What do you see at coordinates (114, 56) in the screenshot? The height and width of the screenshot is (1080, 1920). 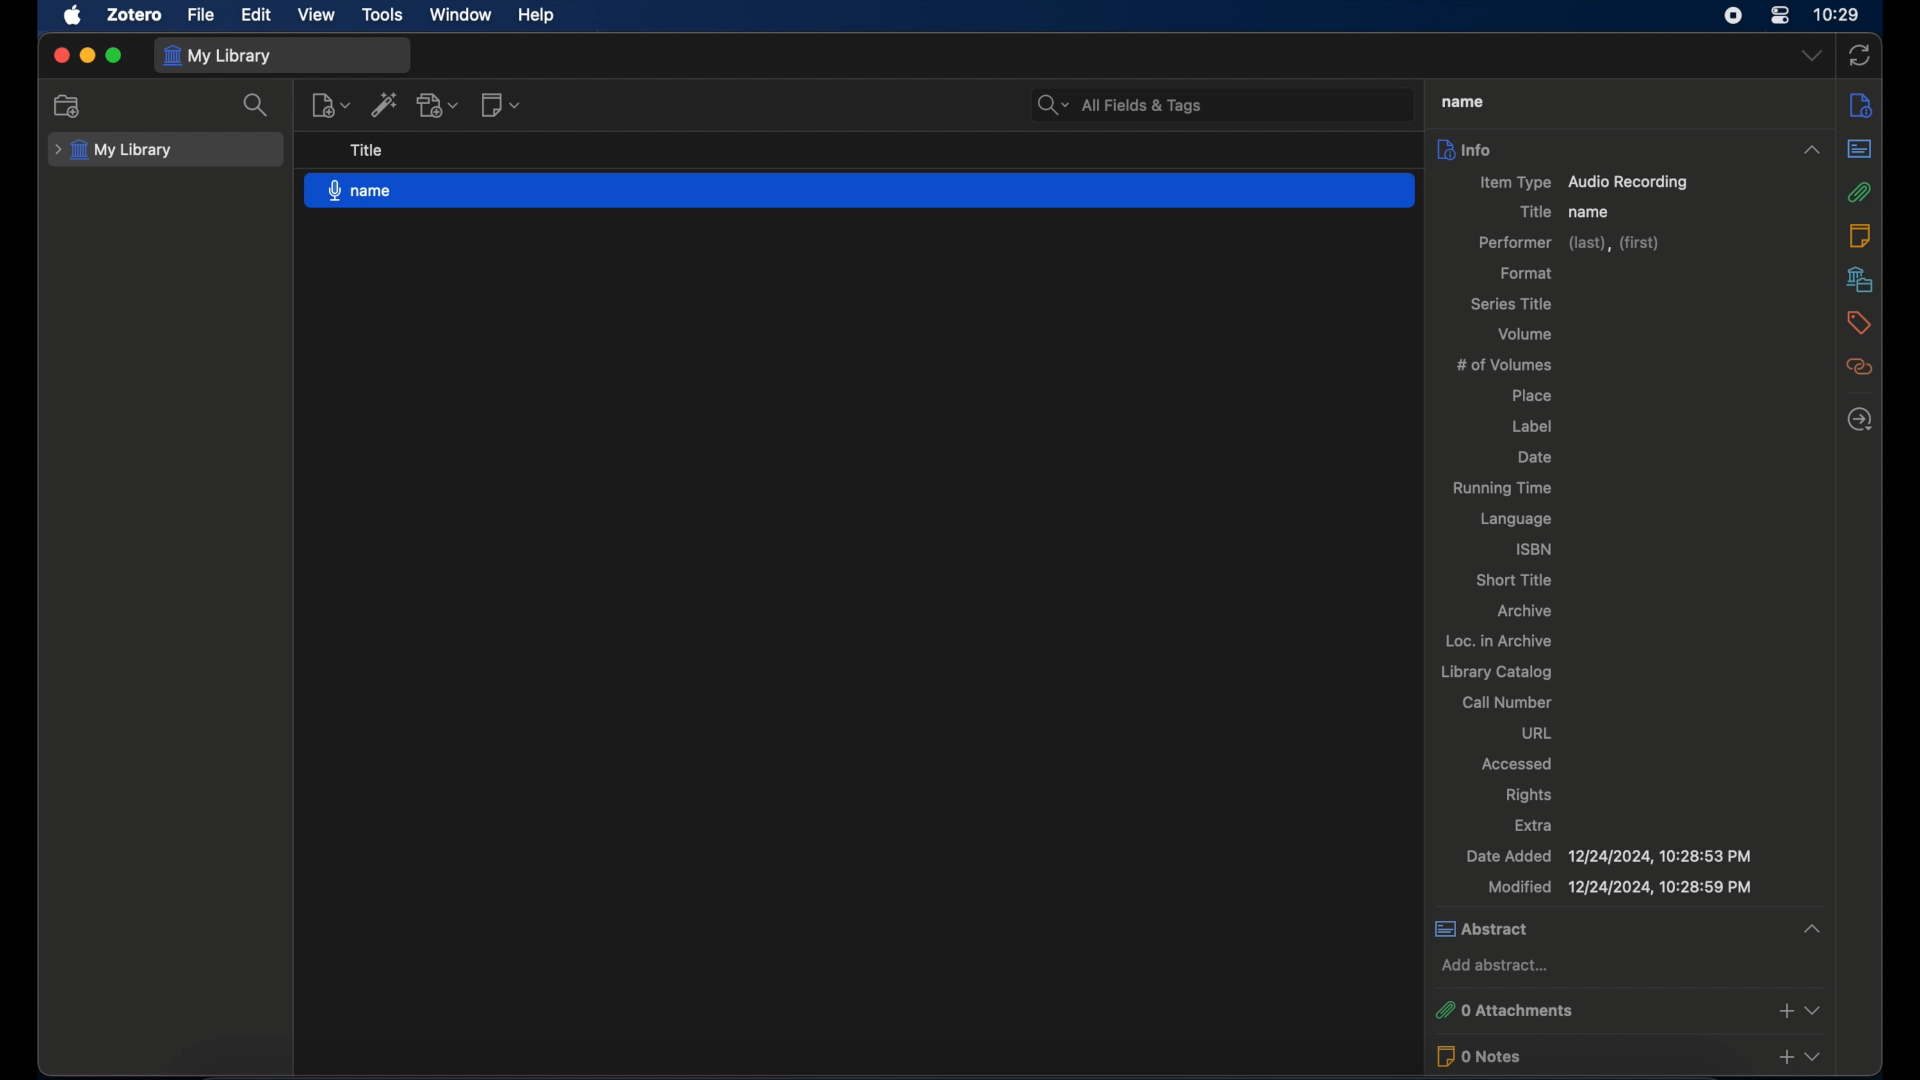 I see `maximize` at bounding box center [114, 56].